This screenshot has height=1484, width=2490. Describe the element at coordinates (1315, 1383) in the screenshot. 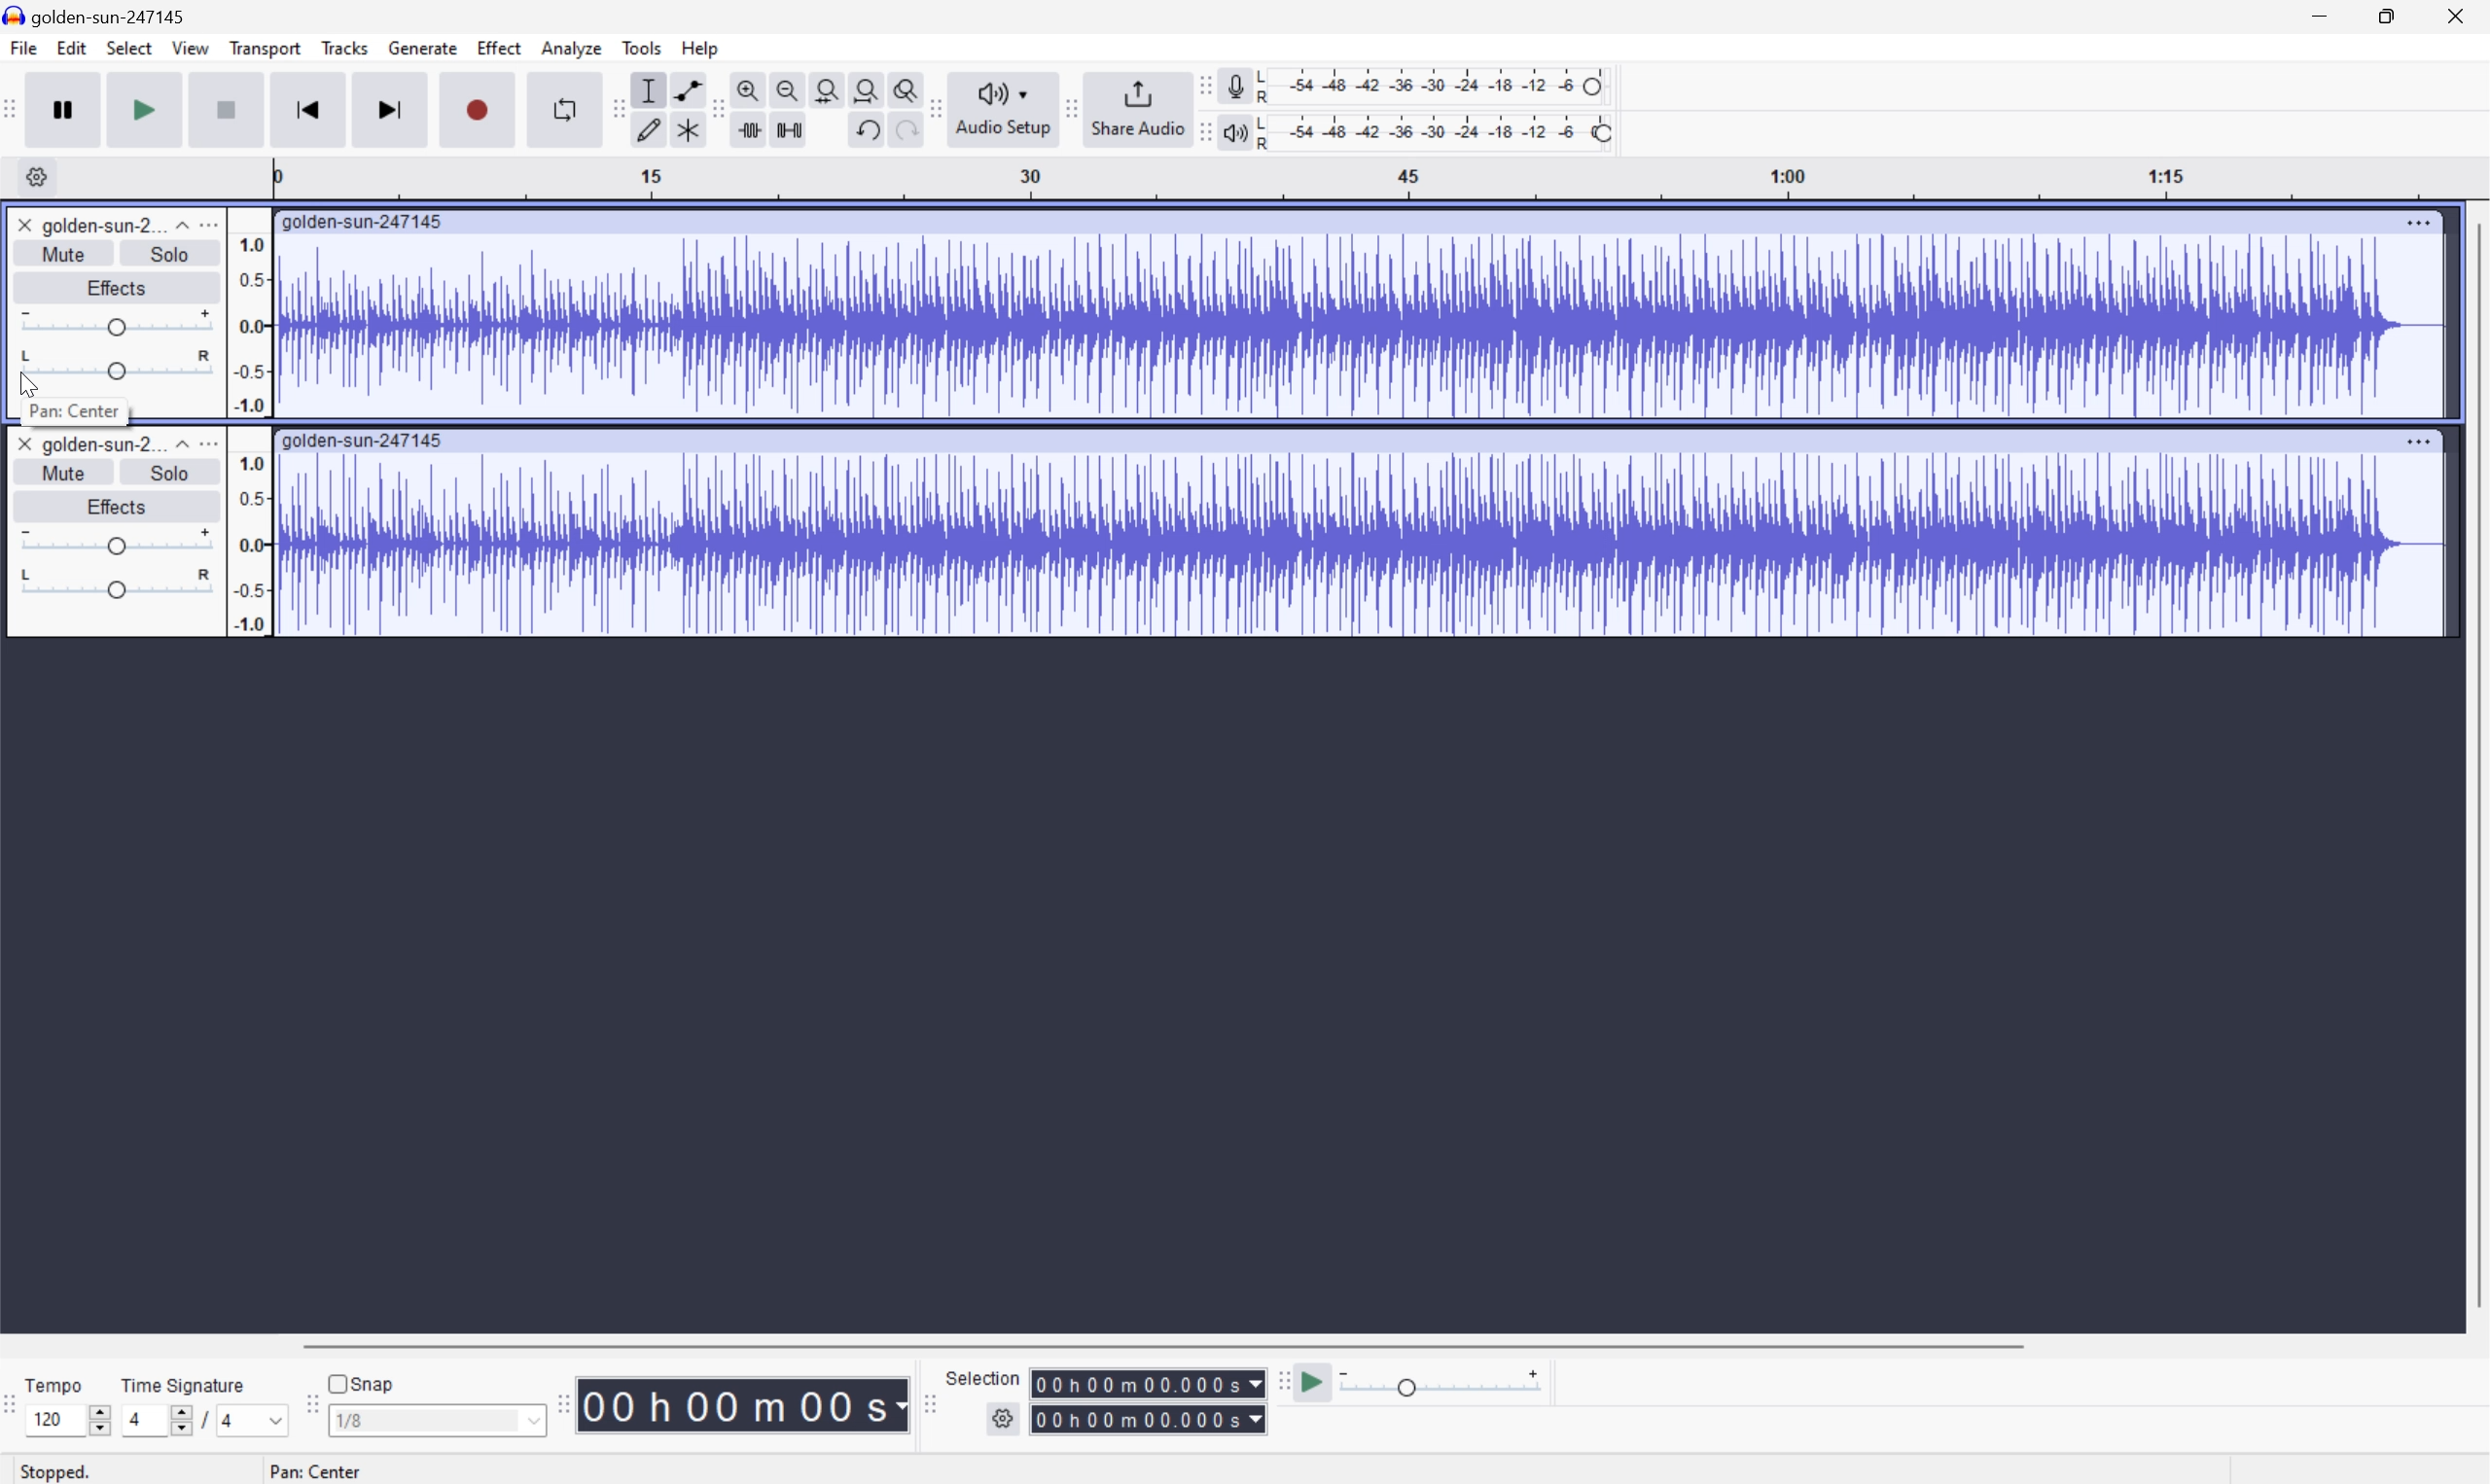

I see `Play at speed` at that location.